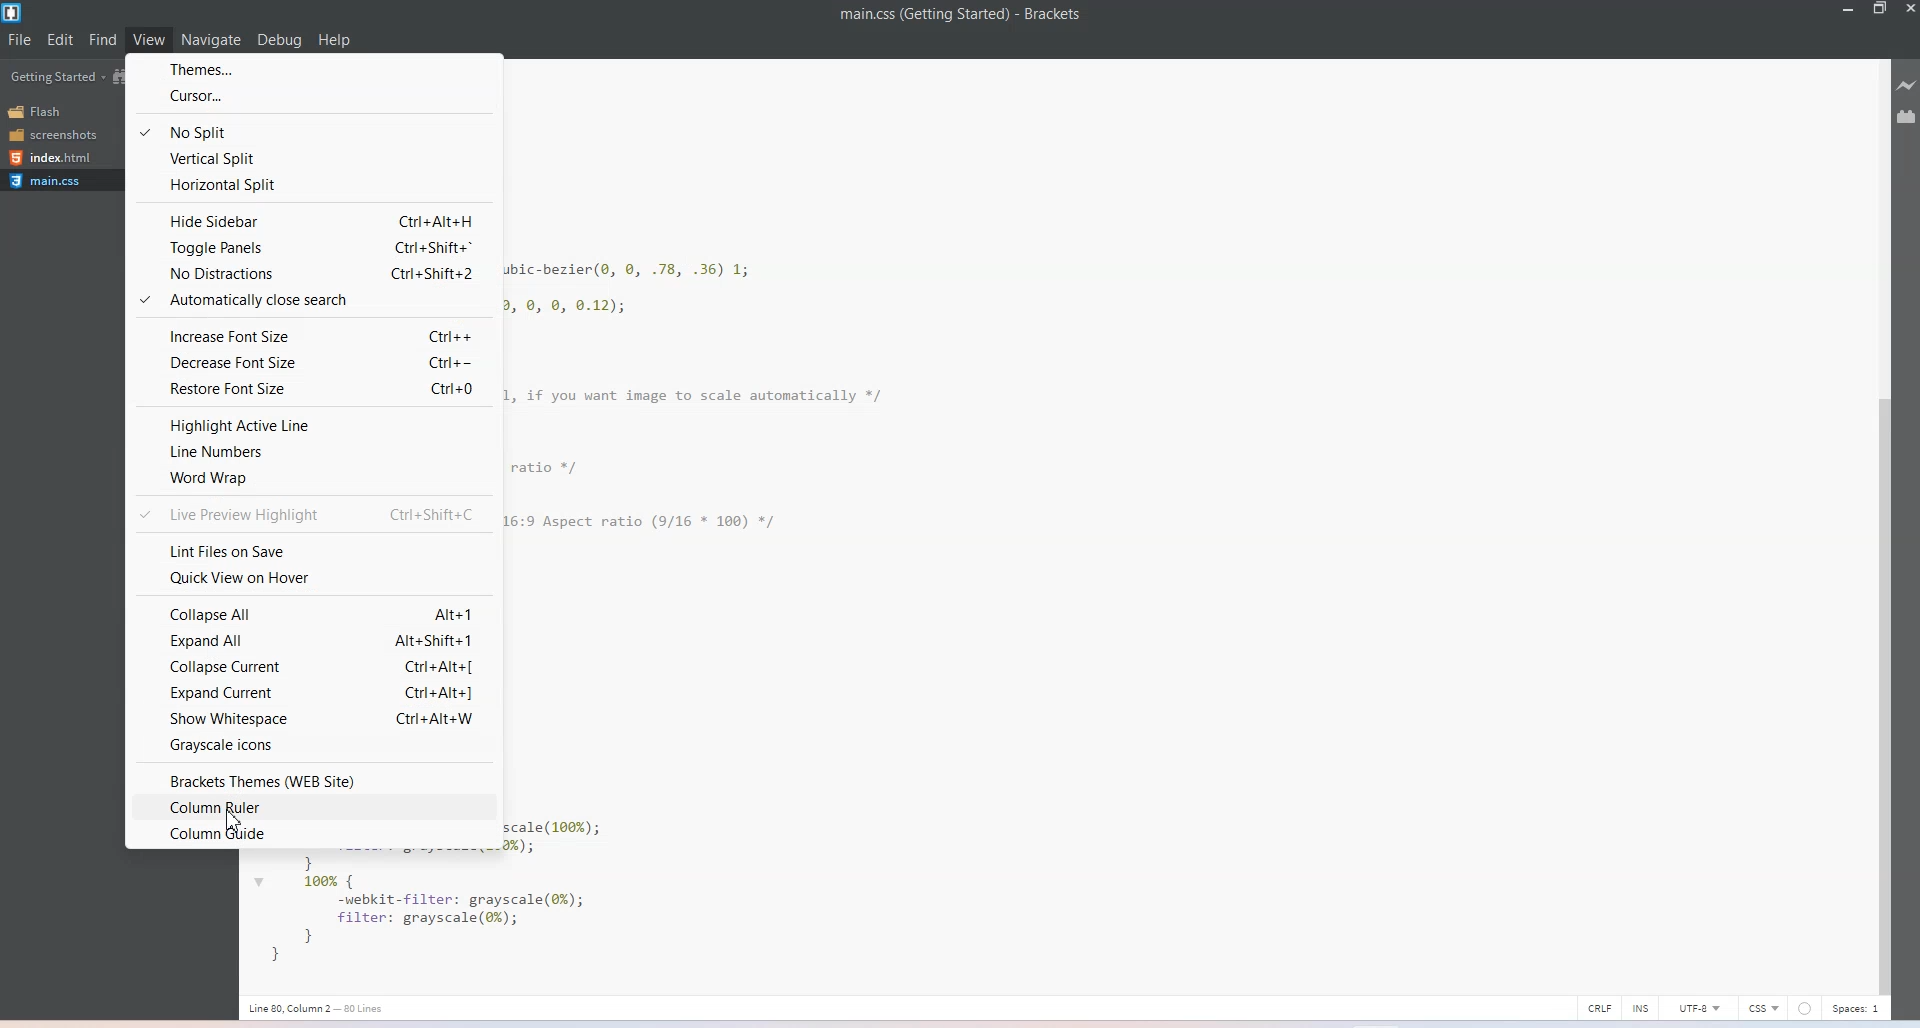 This screenshot has height=1028, width=1920. Describe the element at coordinates (1600, 1006) in the screenshot. I see `CRLF` at that location.